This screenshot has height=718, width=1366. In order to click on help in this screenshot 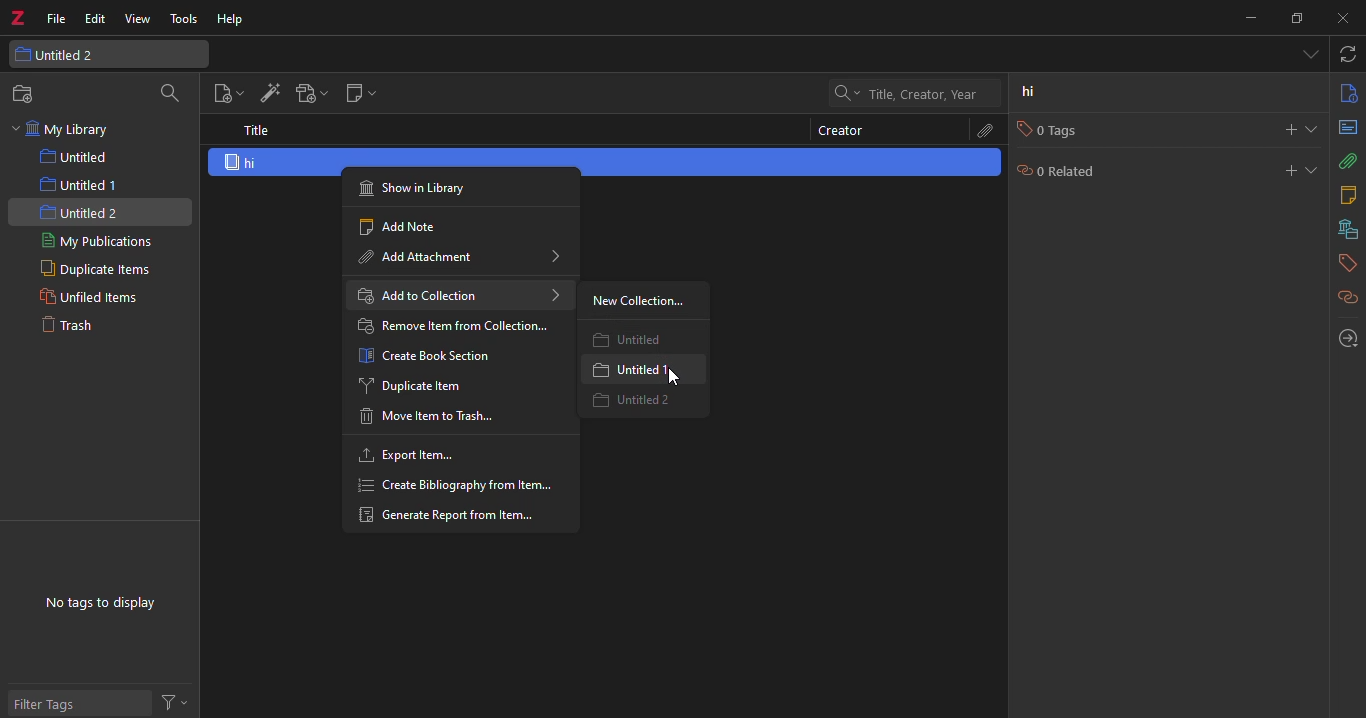, I will do `click(232, 20)`.